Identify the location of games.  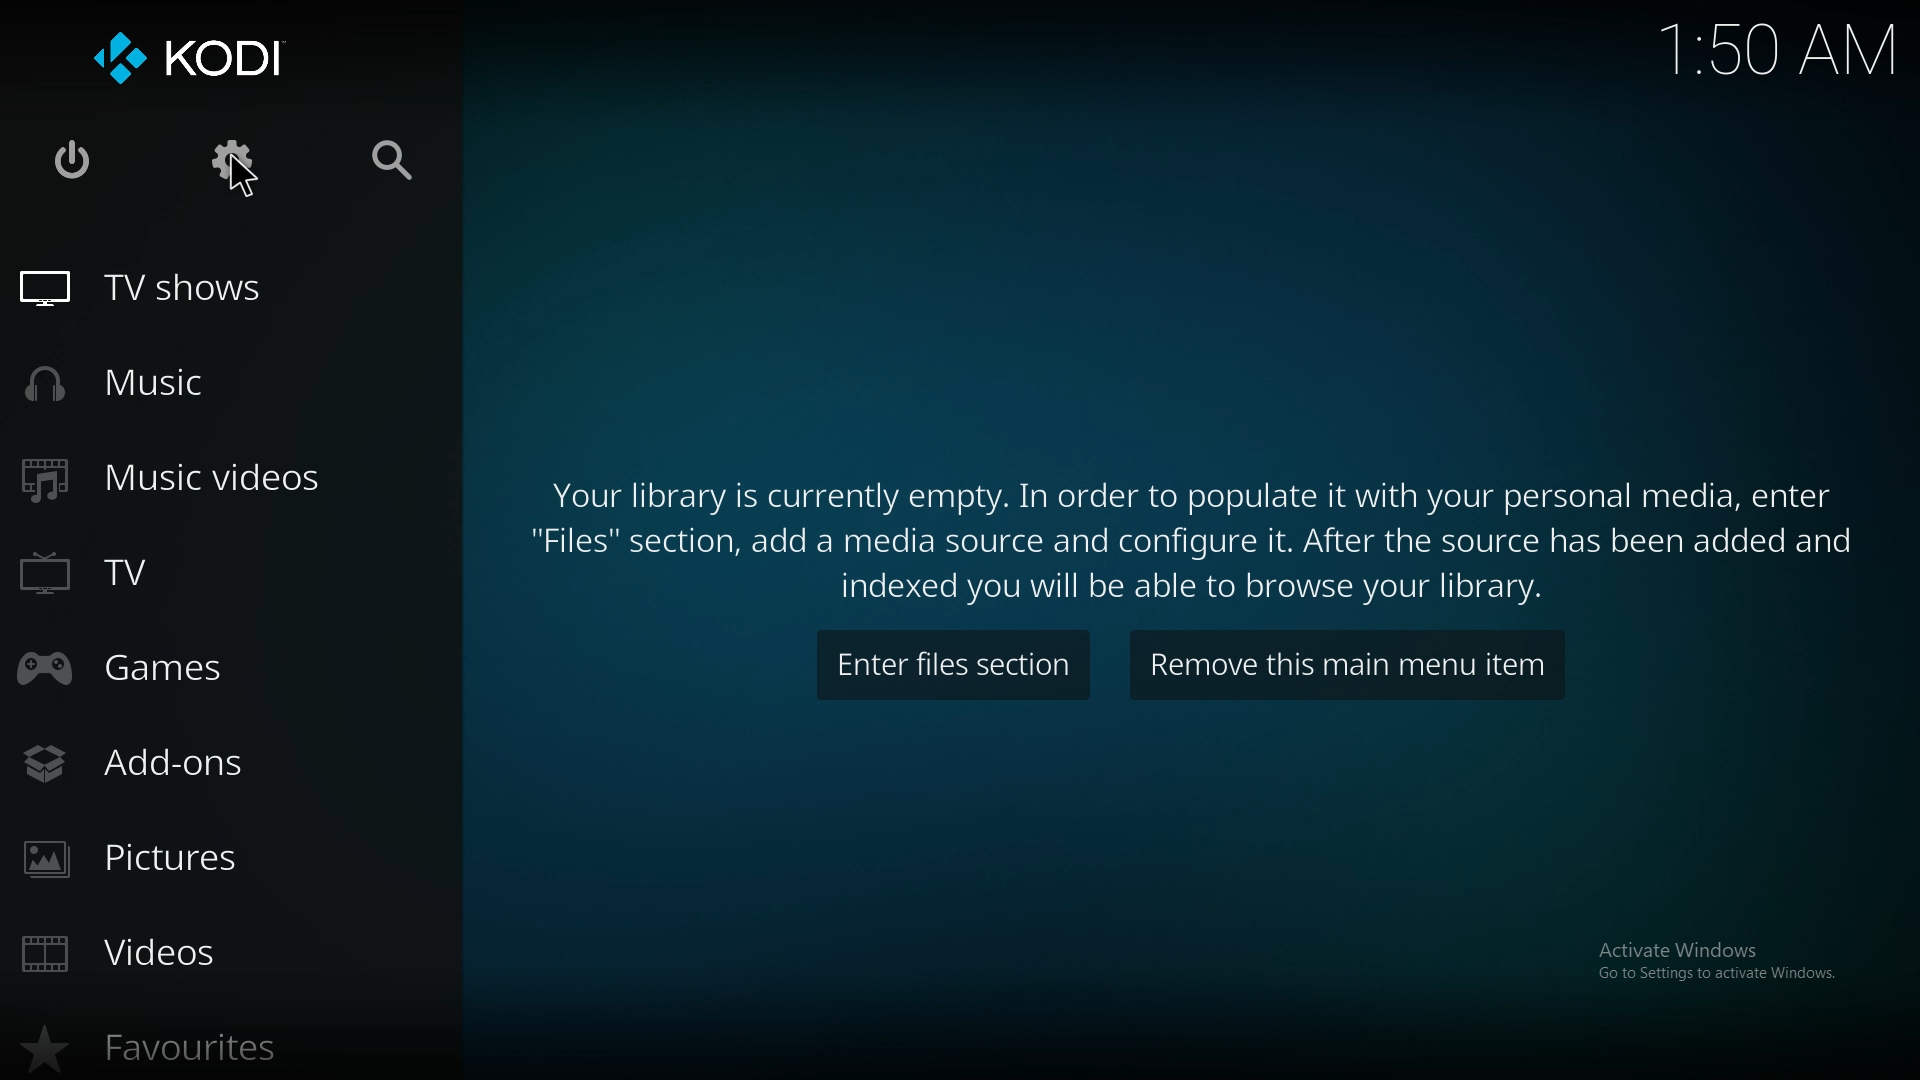
(156, 672).